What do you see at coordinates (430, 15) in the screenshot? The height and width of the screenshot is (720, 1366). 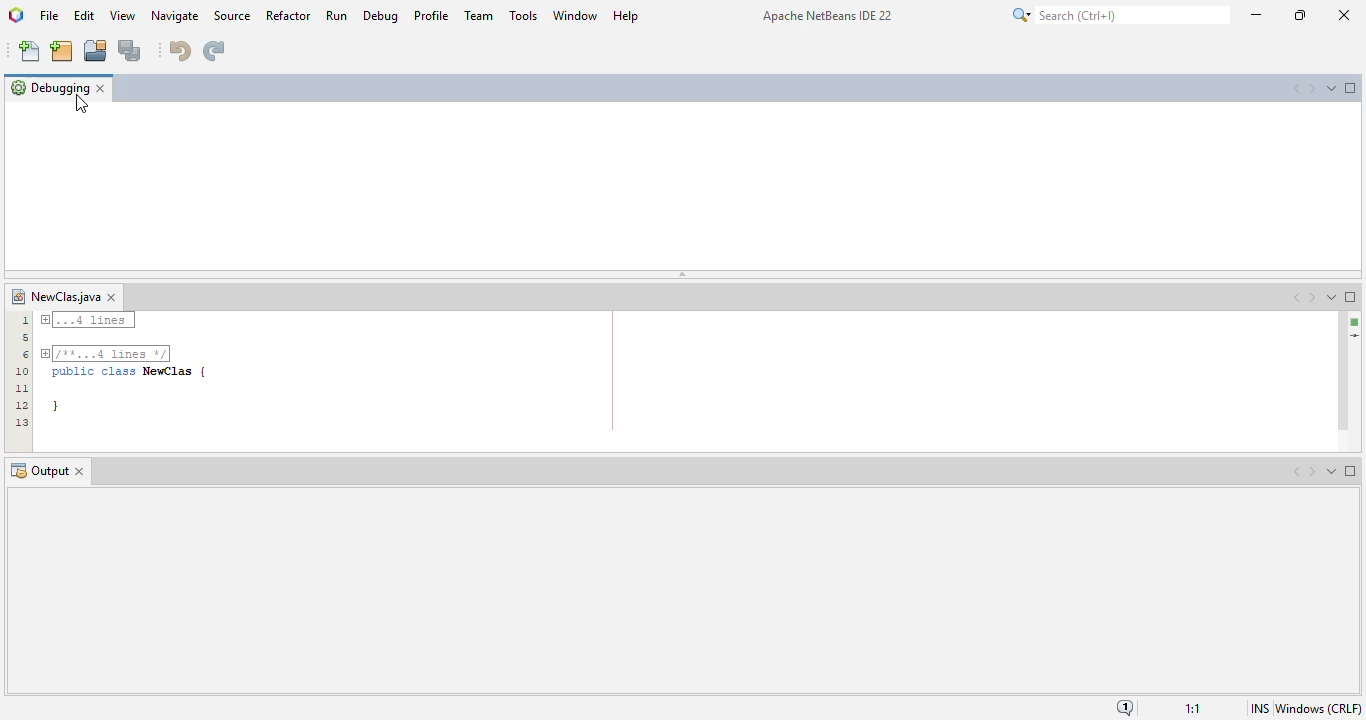 I see `profile` at bounding box center [430, 15].